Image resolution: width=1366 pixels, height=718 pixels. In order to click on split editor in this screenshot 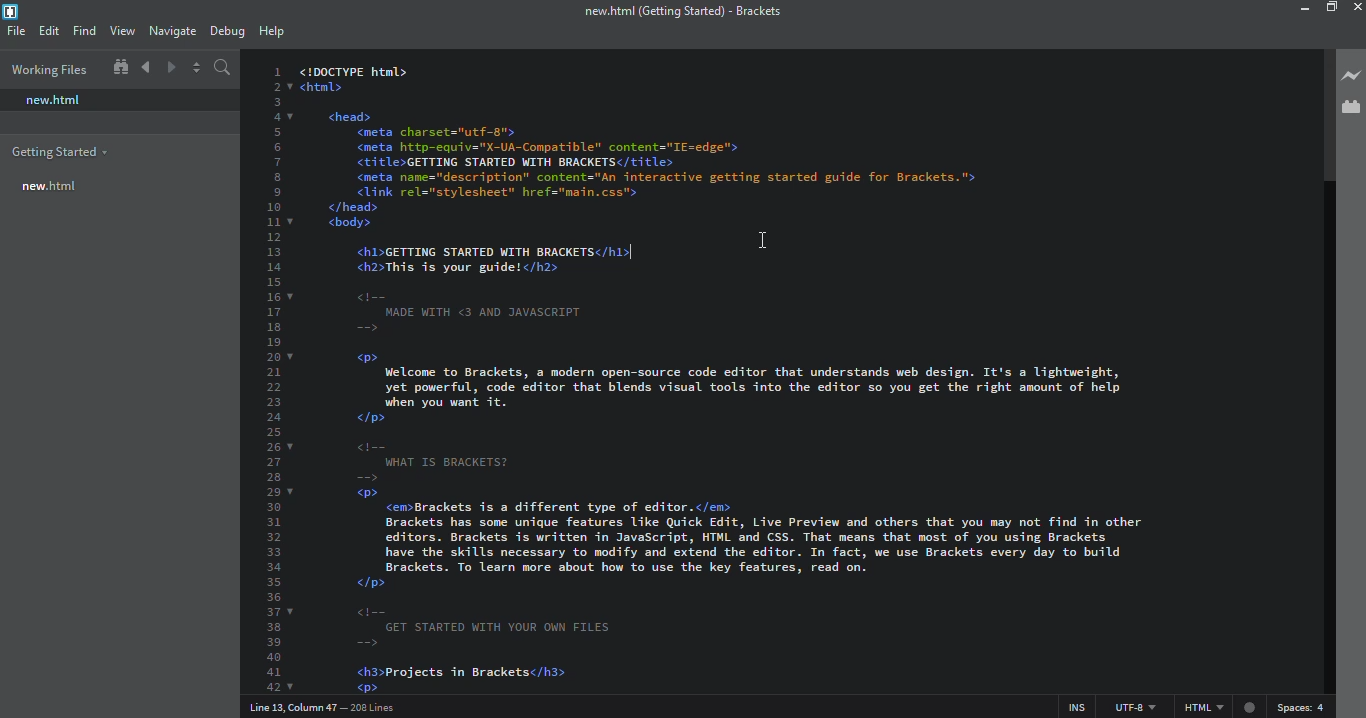, I will do `click(195, 67)`.